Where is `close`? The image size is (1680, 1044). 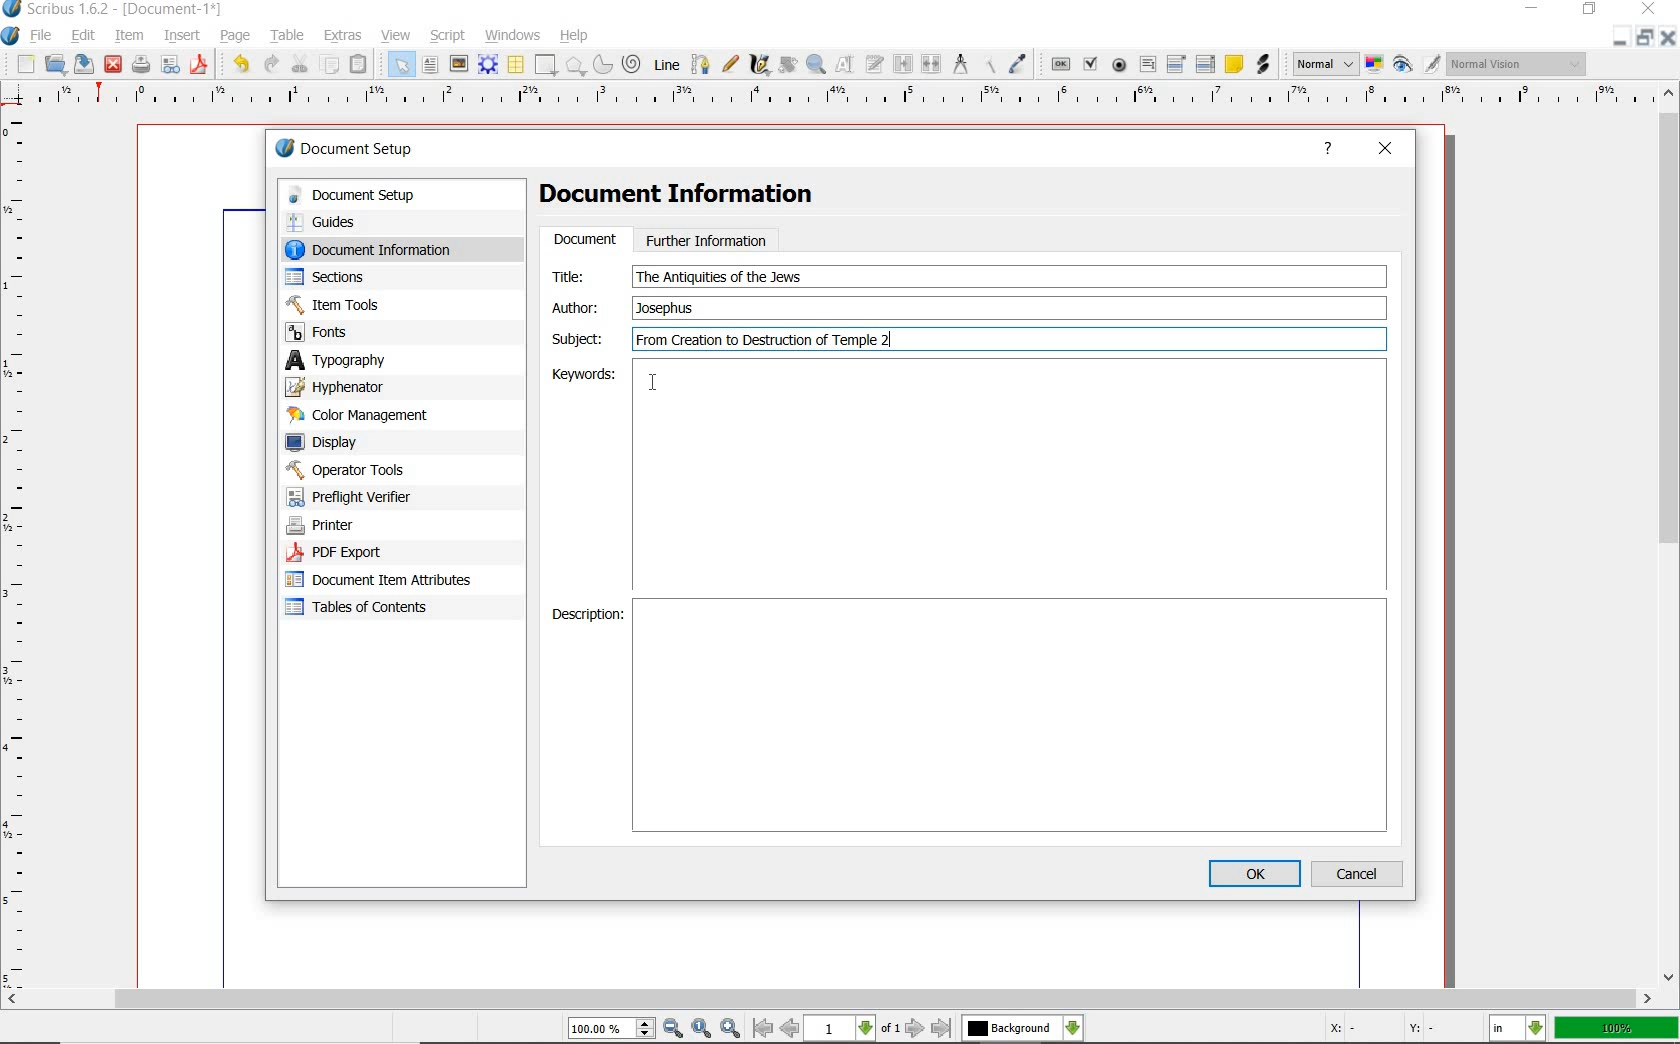
close is located at coordinates (1649, 8).